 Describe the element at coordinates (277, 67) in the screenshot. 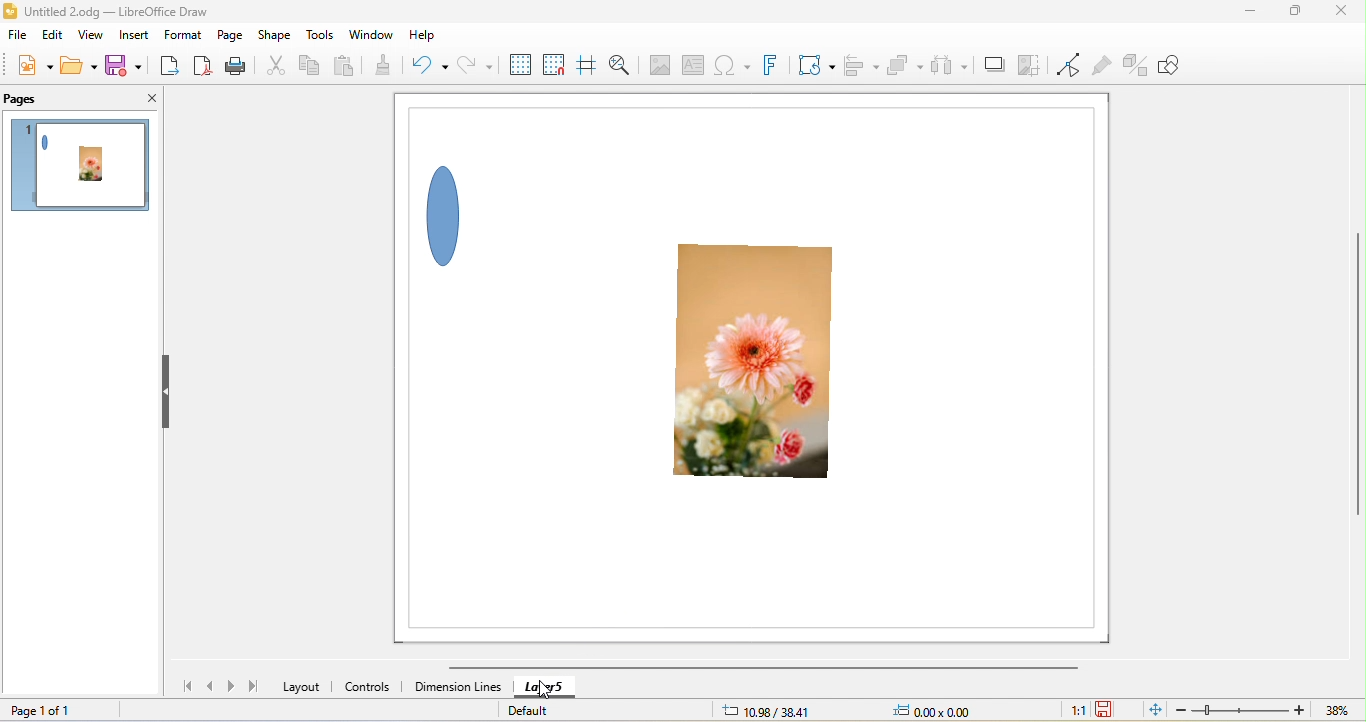

I see `cut` at that location.